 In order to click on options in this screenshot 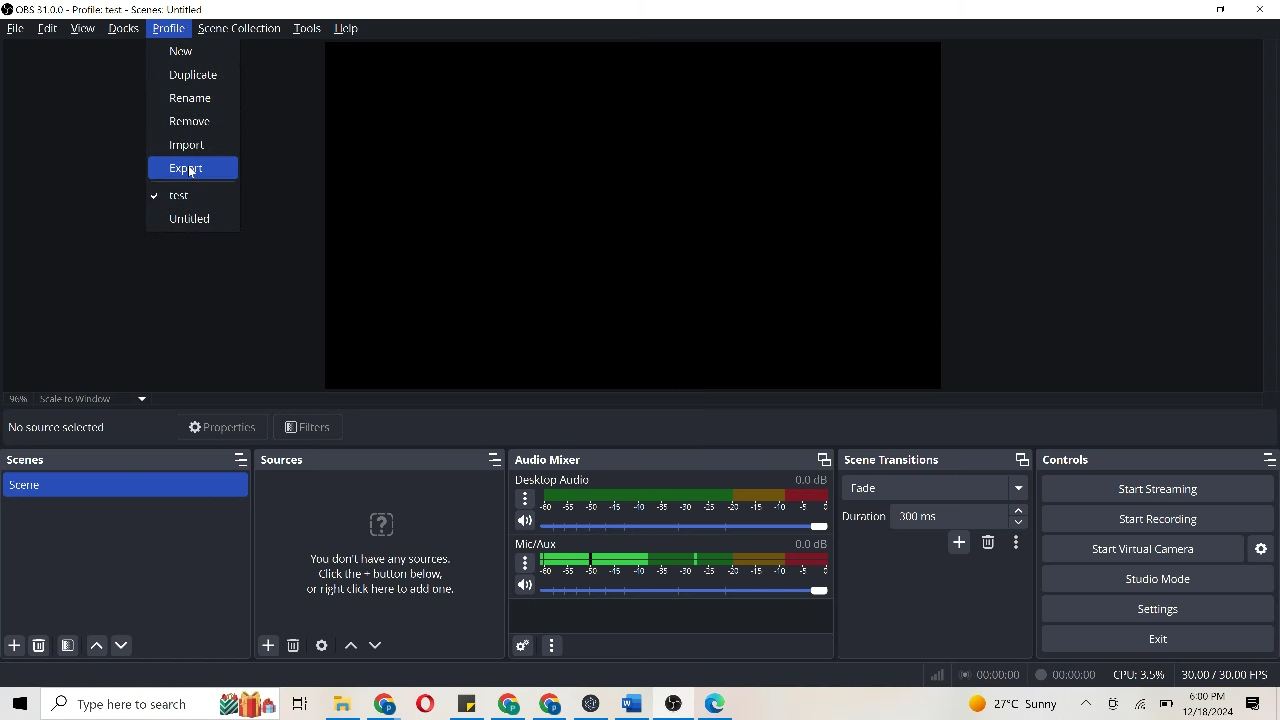, I will do `click(1255, 703)`.